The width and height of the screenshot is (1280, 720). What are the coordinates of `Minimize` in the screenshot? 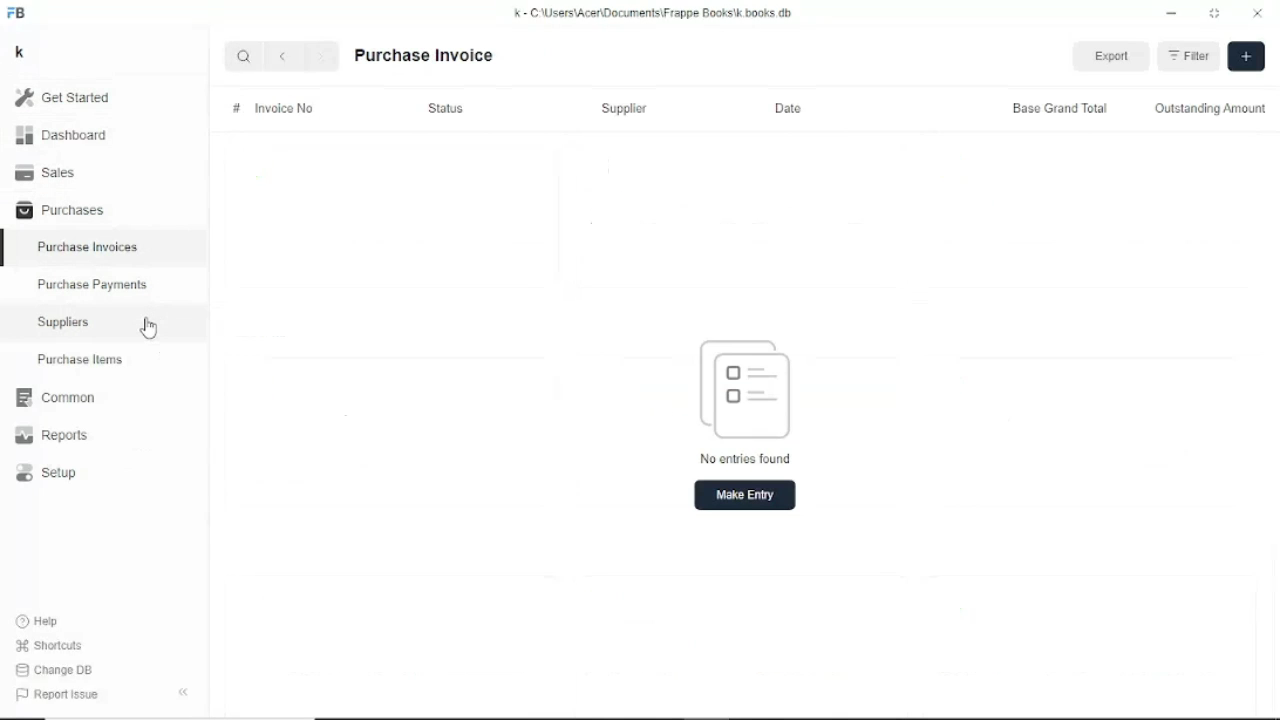 It's located at (1171, 13).